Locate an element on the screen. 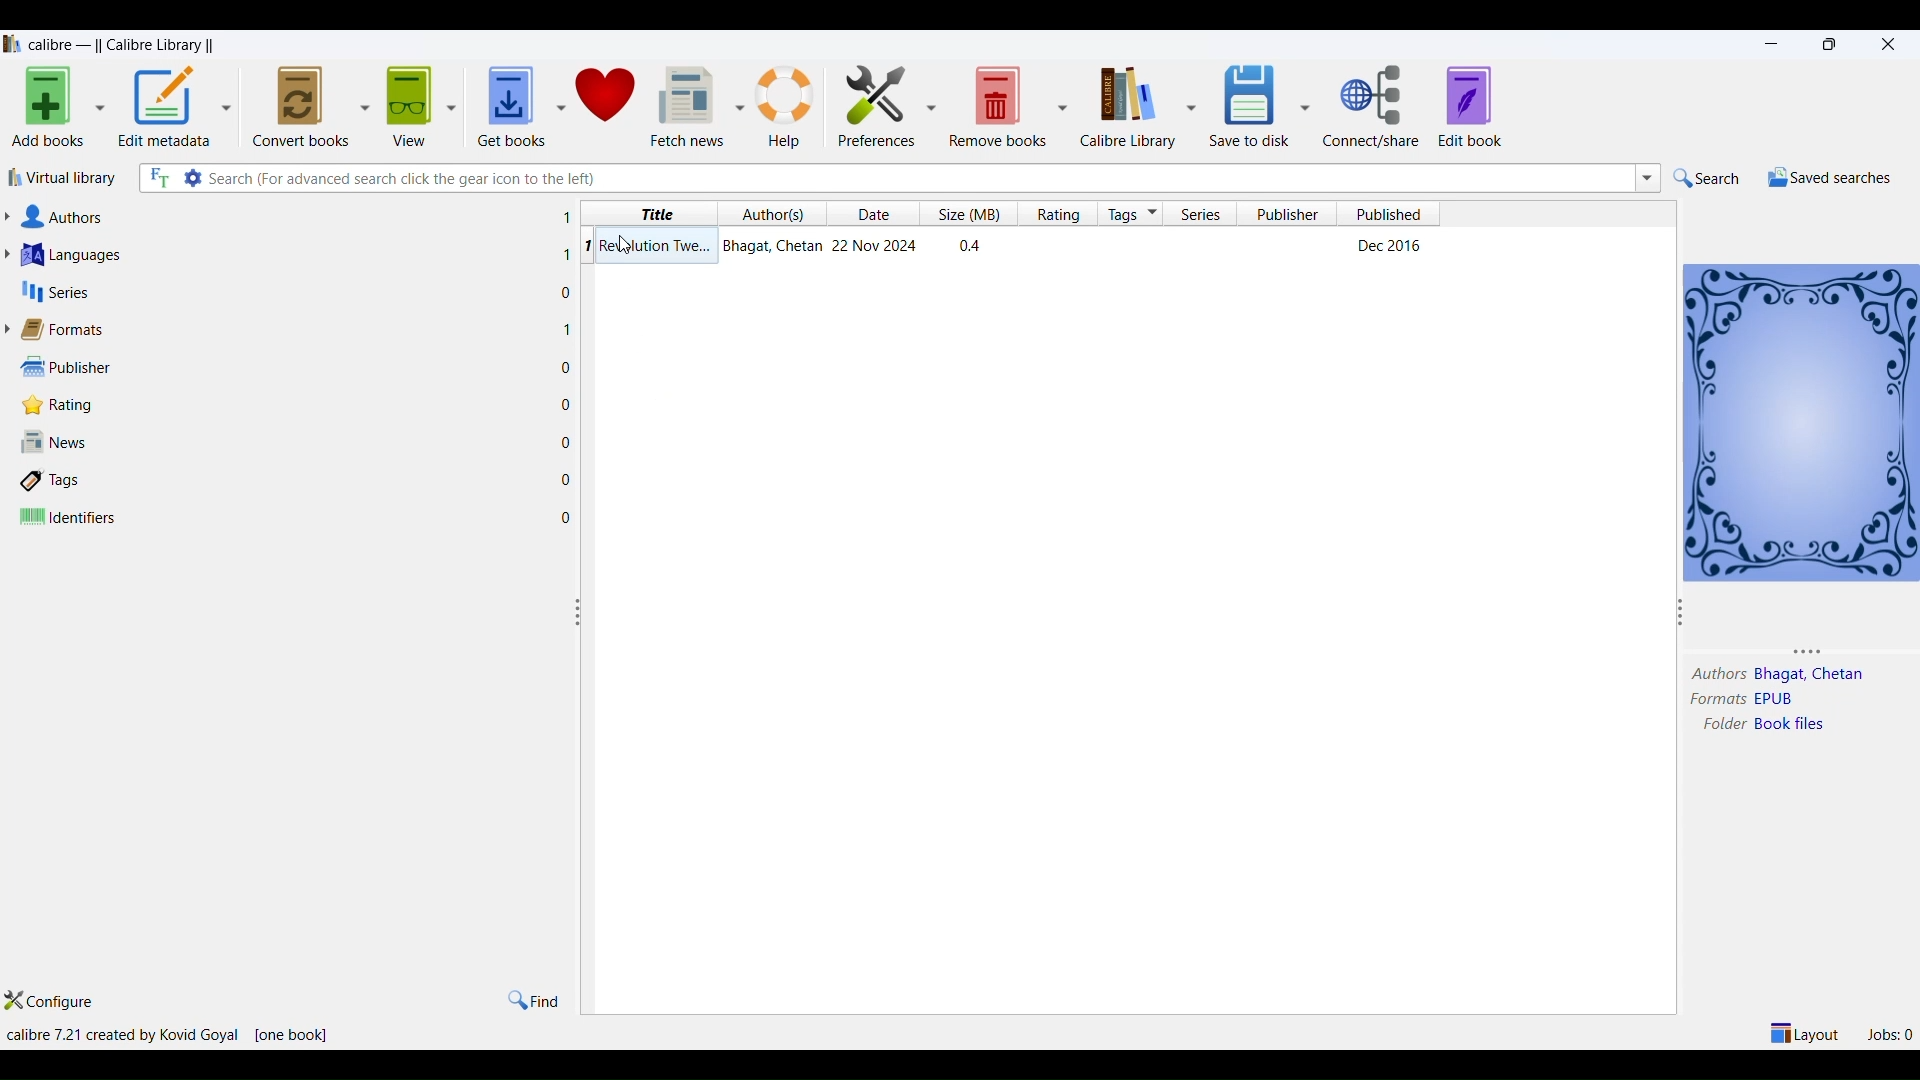  get books is located at coordinates (507, 101).